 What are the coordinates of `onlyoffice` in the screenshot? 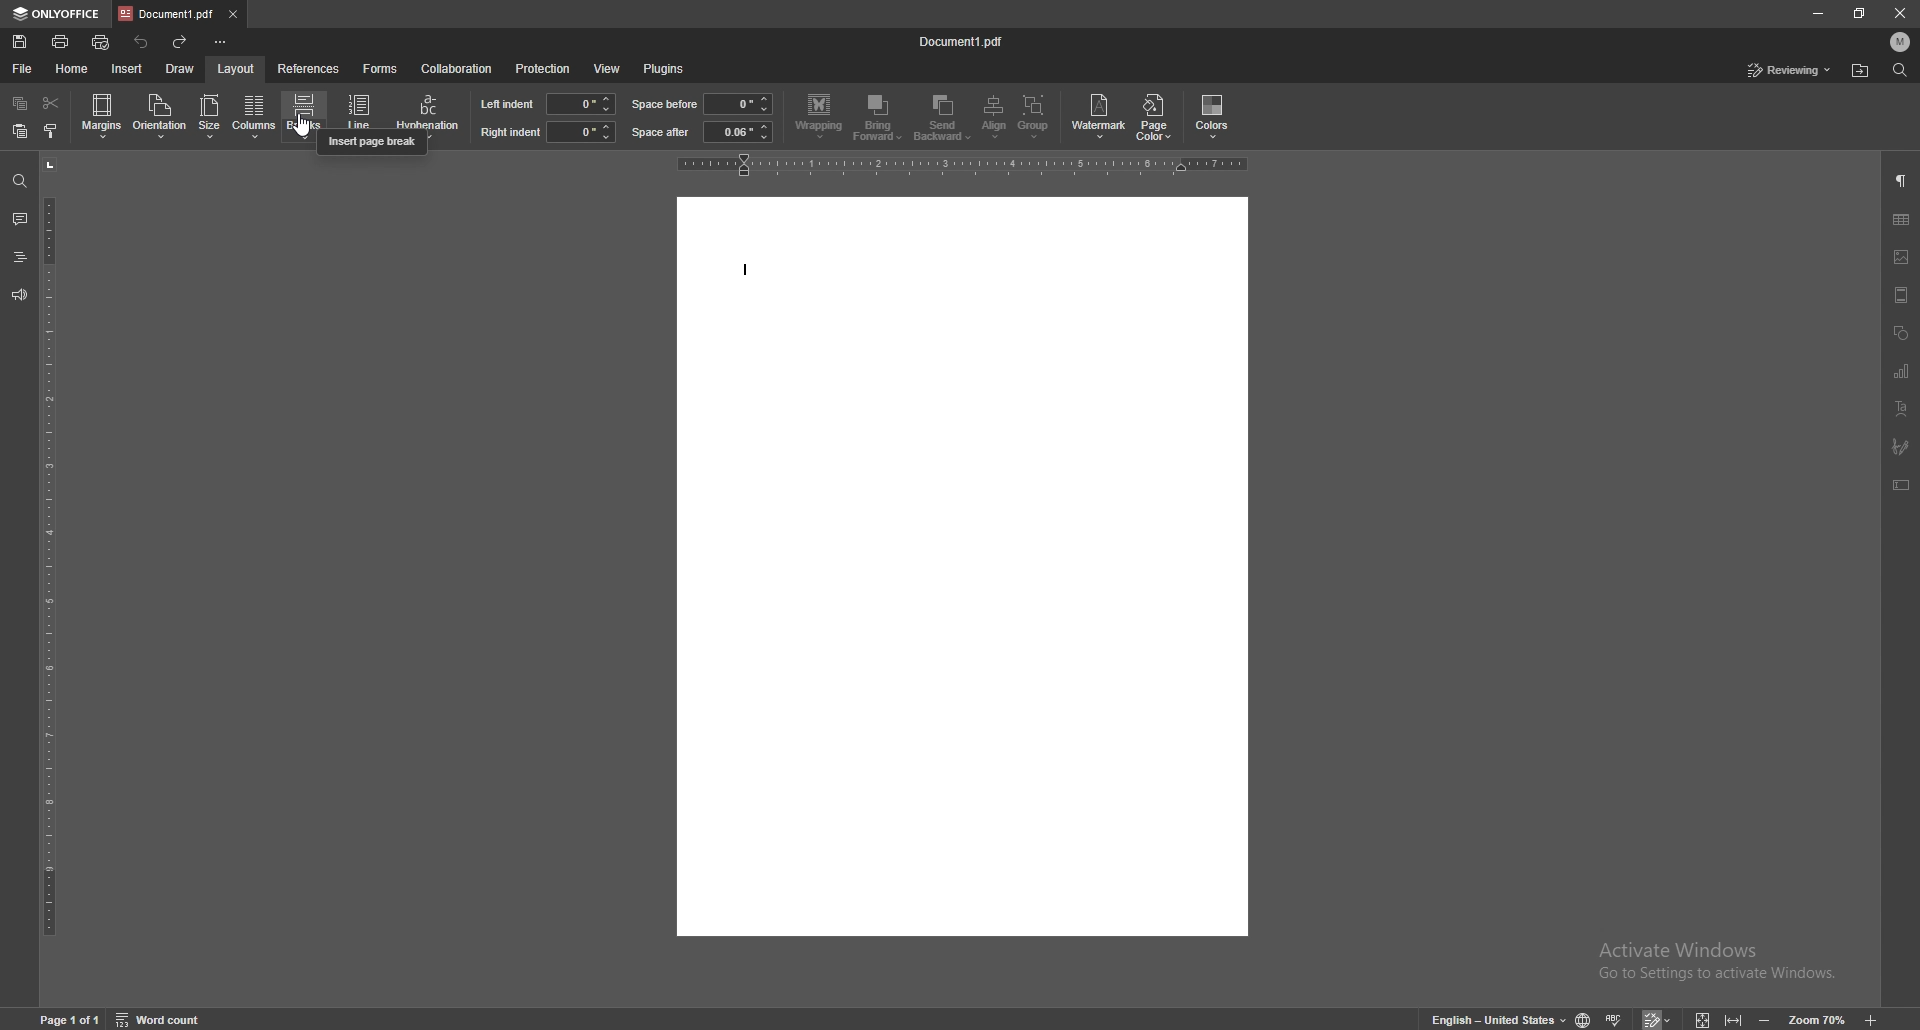 It's located at (55, 13).